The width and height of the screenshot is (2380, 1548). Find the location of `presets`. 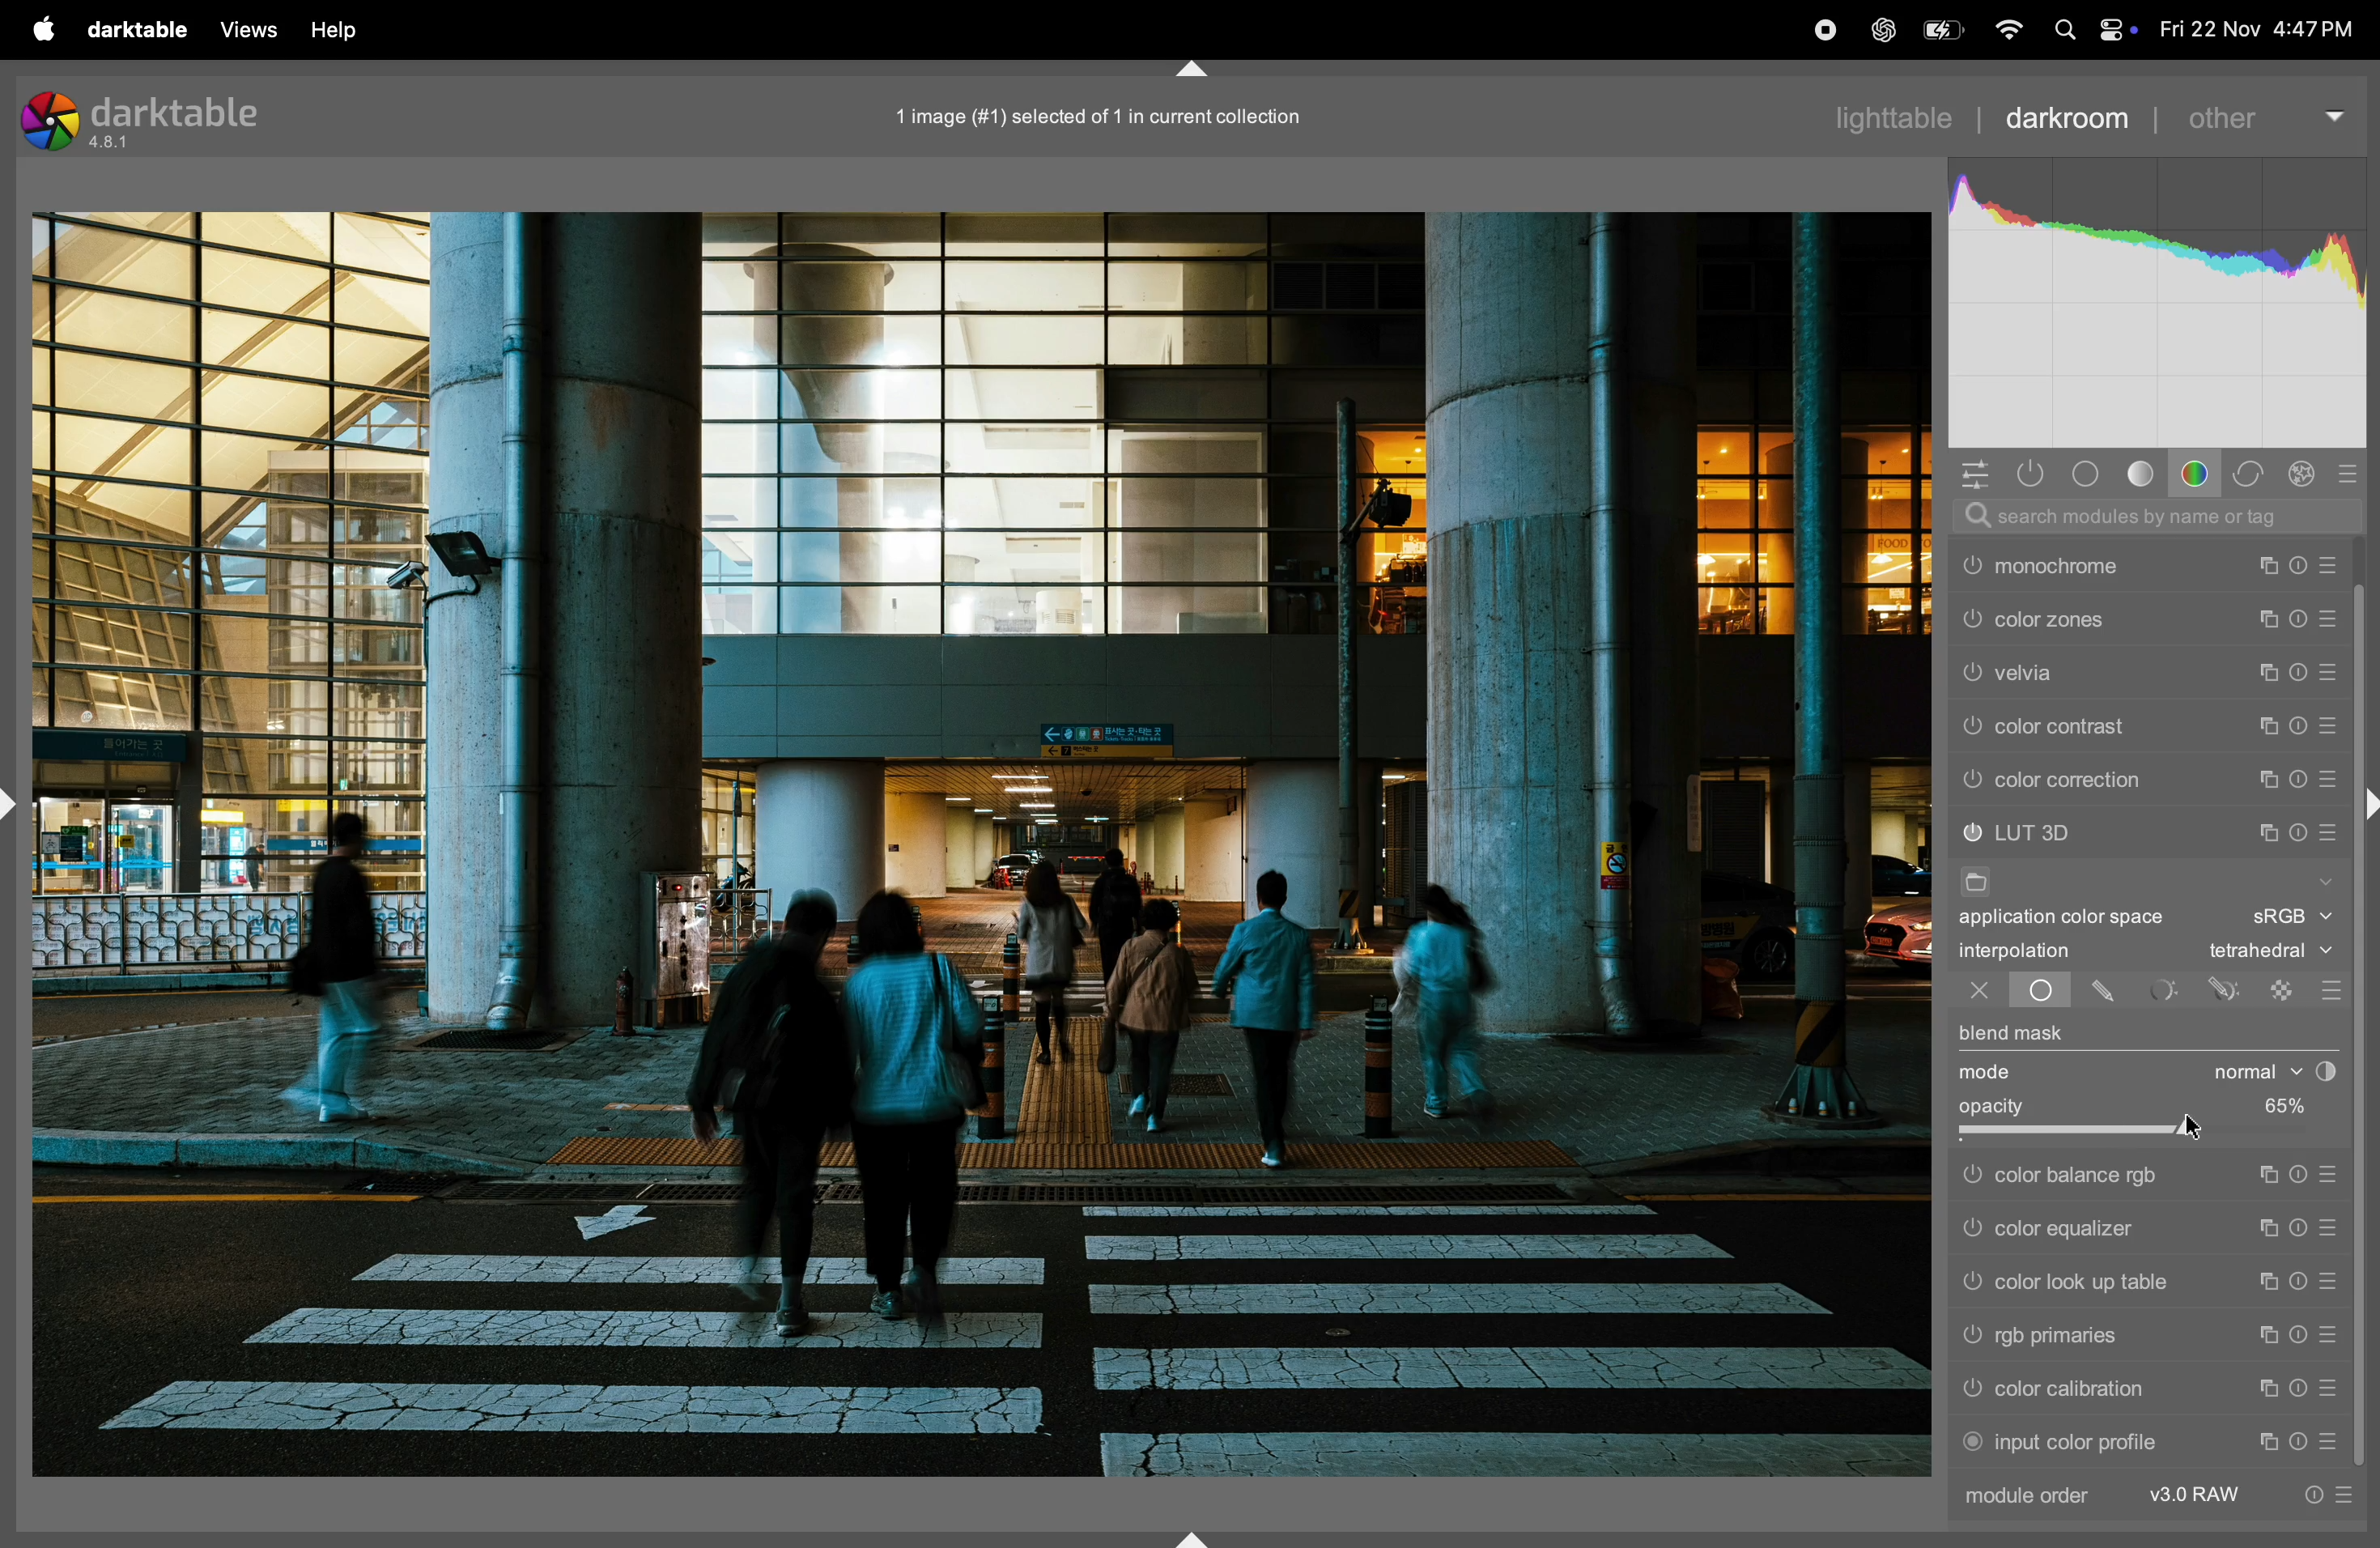

presets is located at coordinates (2333, 614).